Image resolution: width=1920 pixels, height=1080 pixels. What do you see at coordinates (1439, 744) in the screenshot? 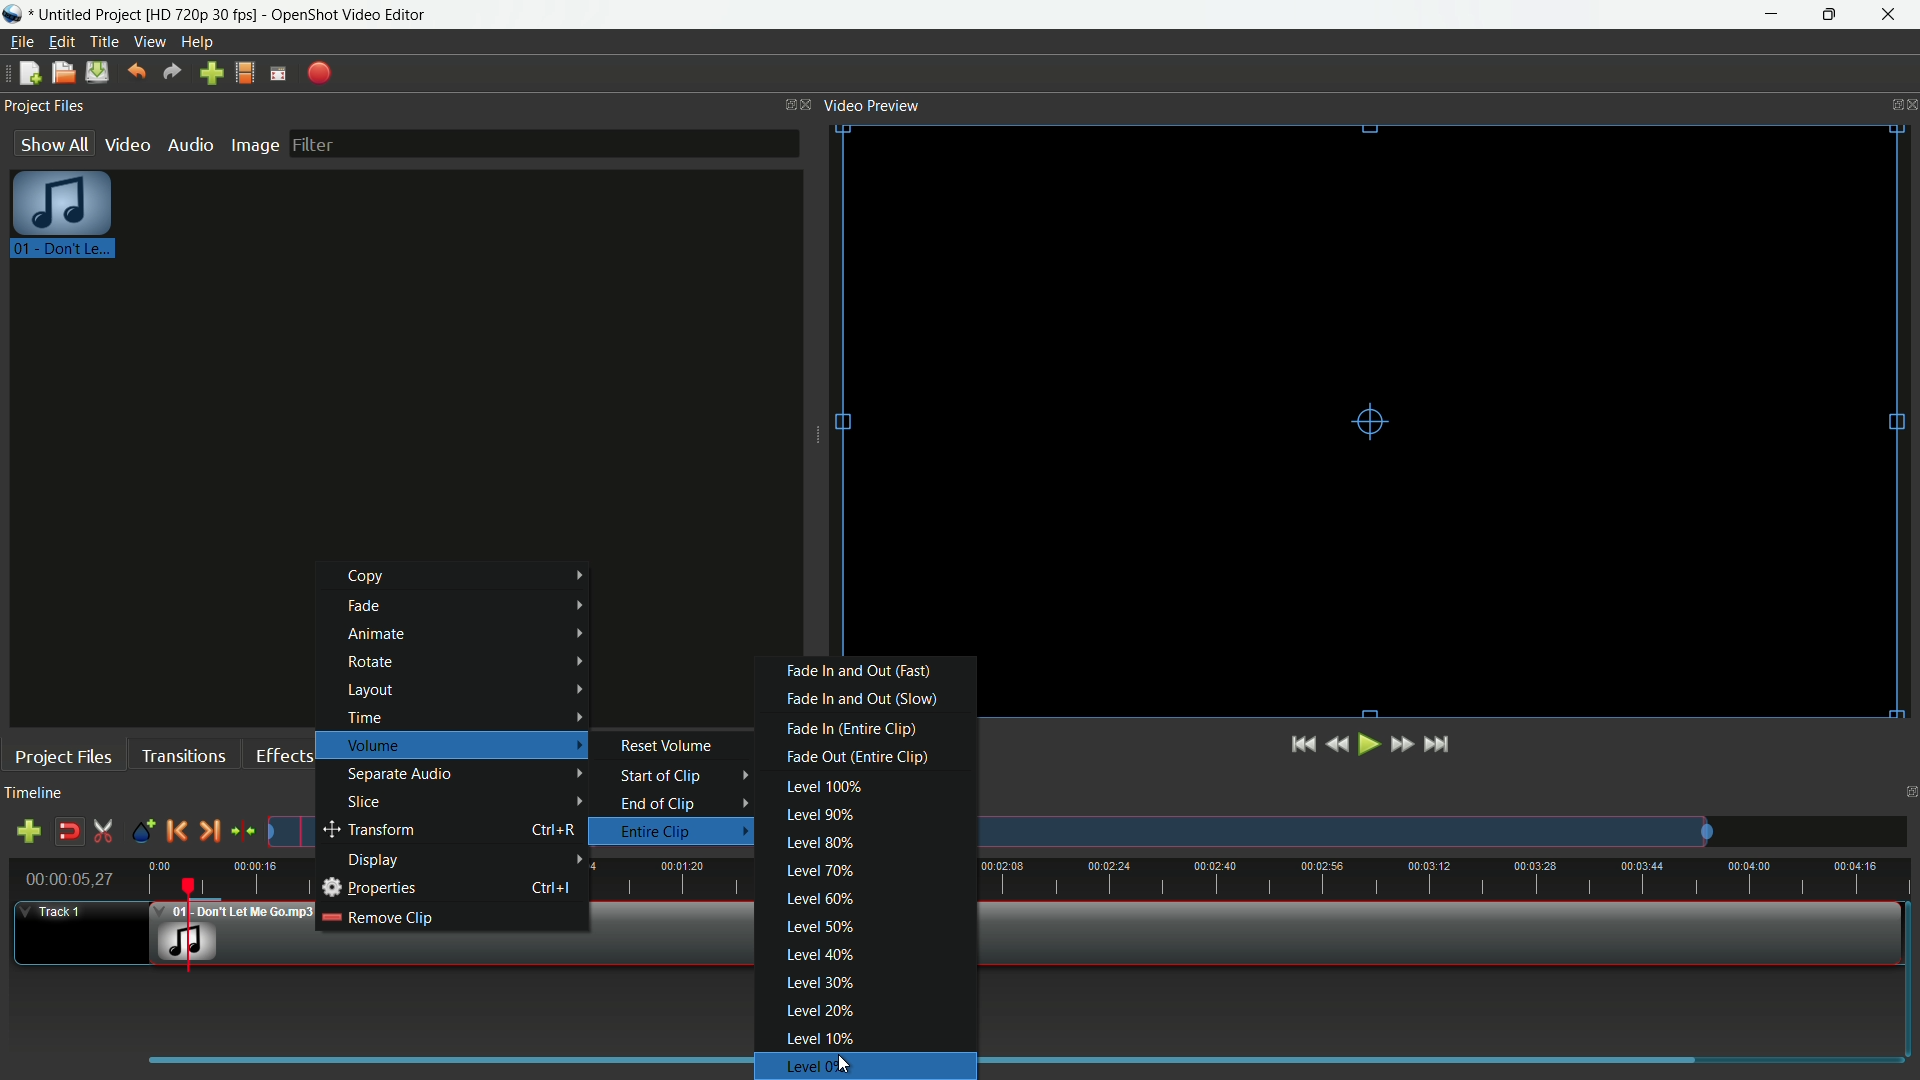
I see `jump to end` at bounding box center [1439, 744].